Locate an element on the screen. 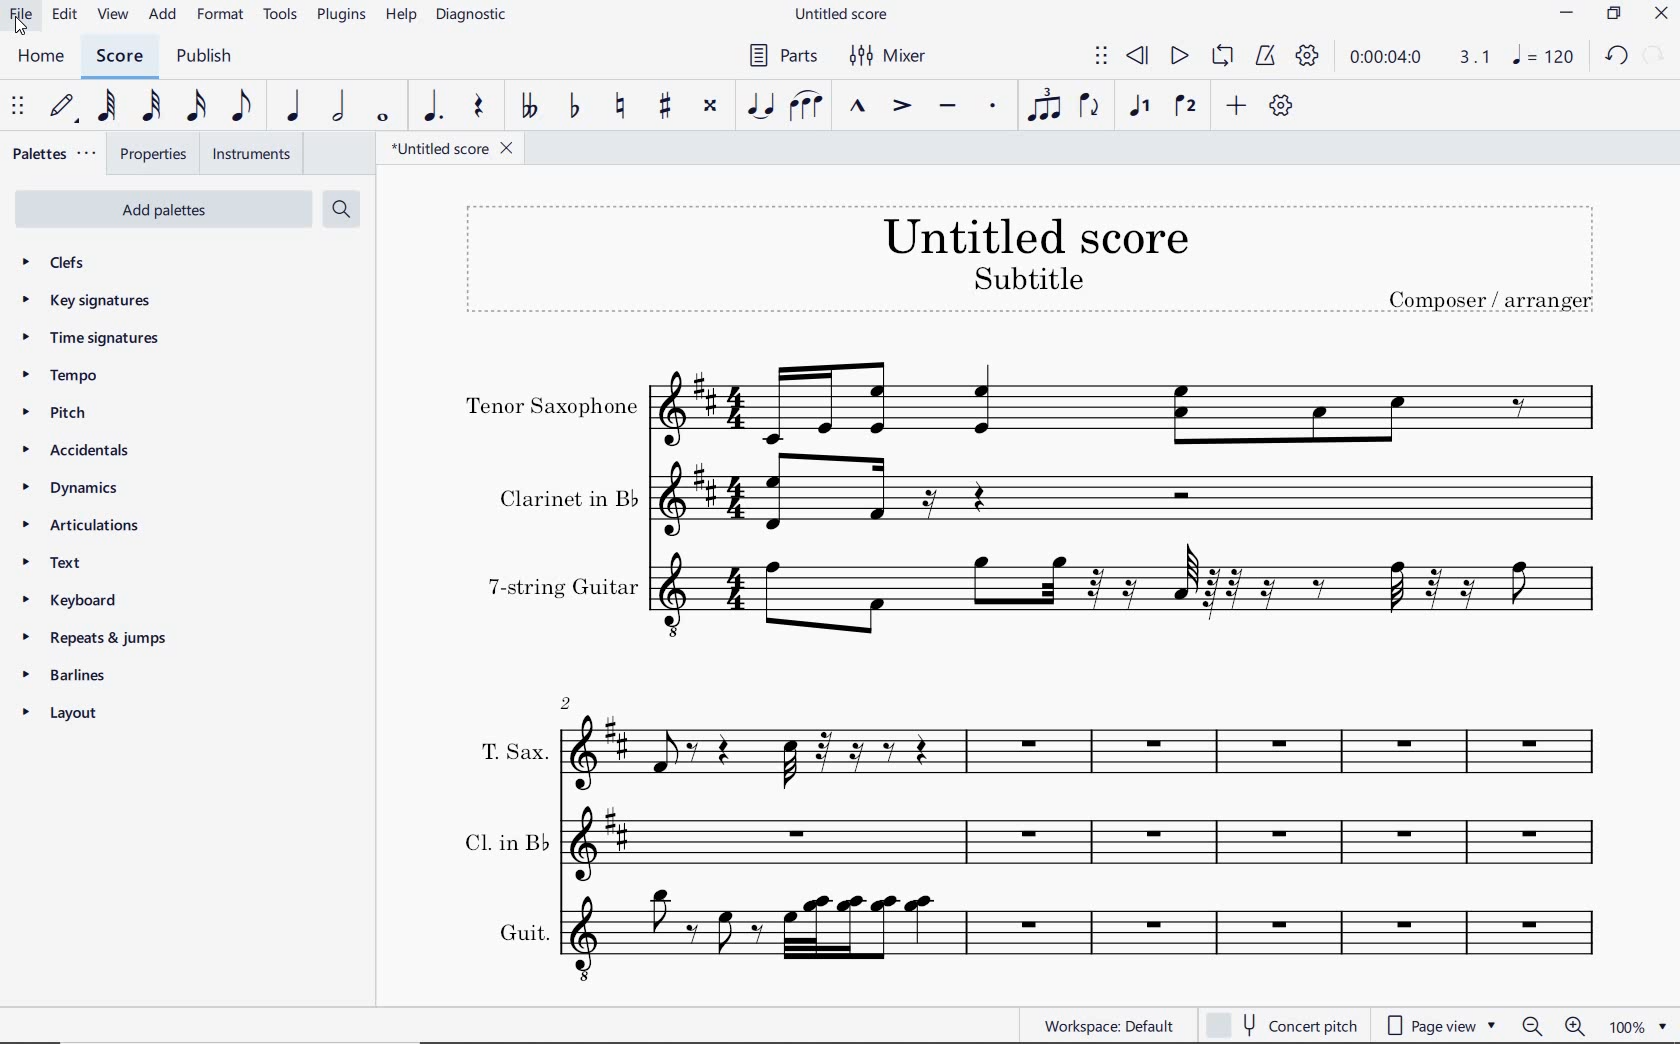 The height and width of the screenshot is (1044, 1680). TOGGLE NATURAL is located at coordinates (619, 107).